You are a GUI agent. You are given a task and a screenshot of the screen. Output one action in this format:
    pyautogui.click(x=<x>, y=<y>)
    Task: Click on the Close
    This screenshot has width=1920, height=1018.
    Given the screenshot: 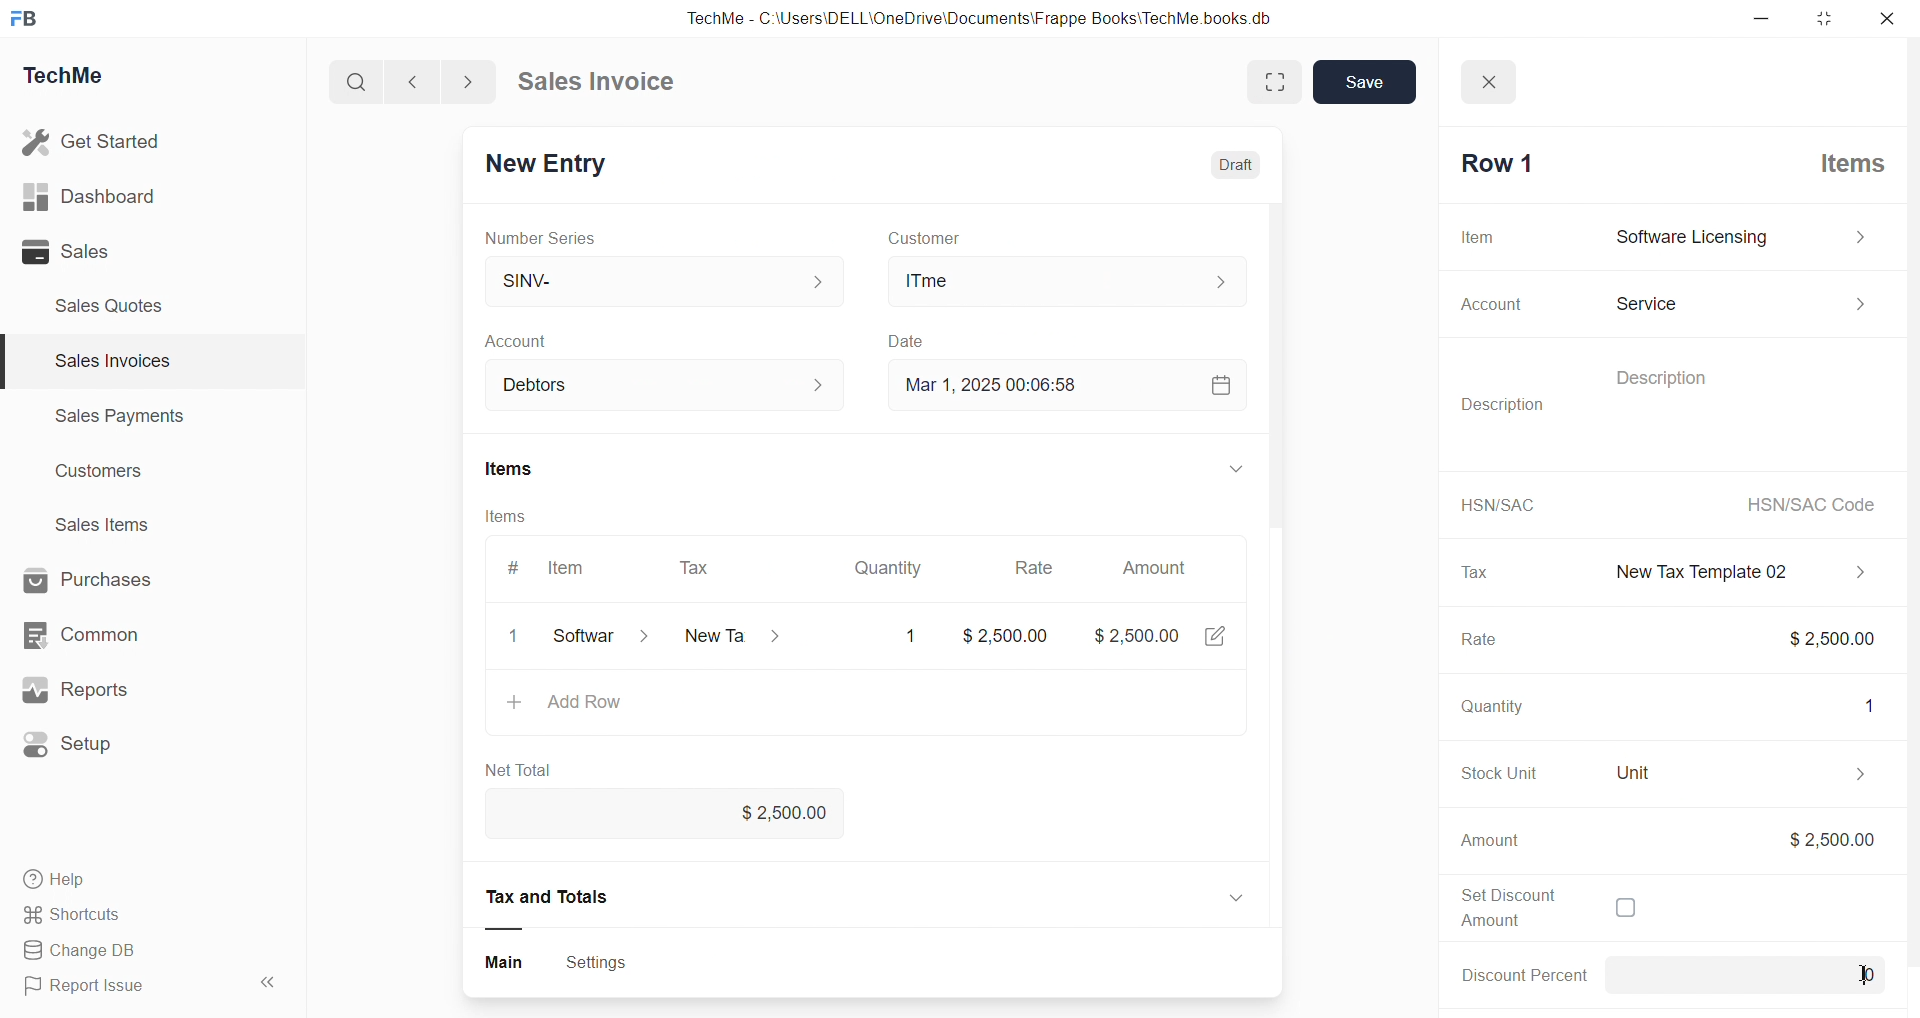 What is the action you would take?
    pyautogui.click(x=1892, y=23)
    